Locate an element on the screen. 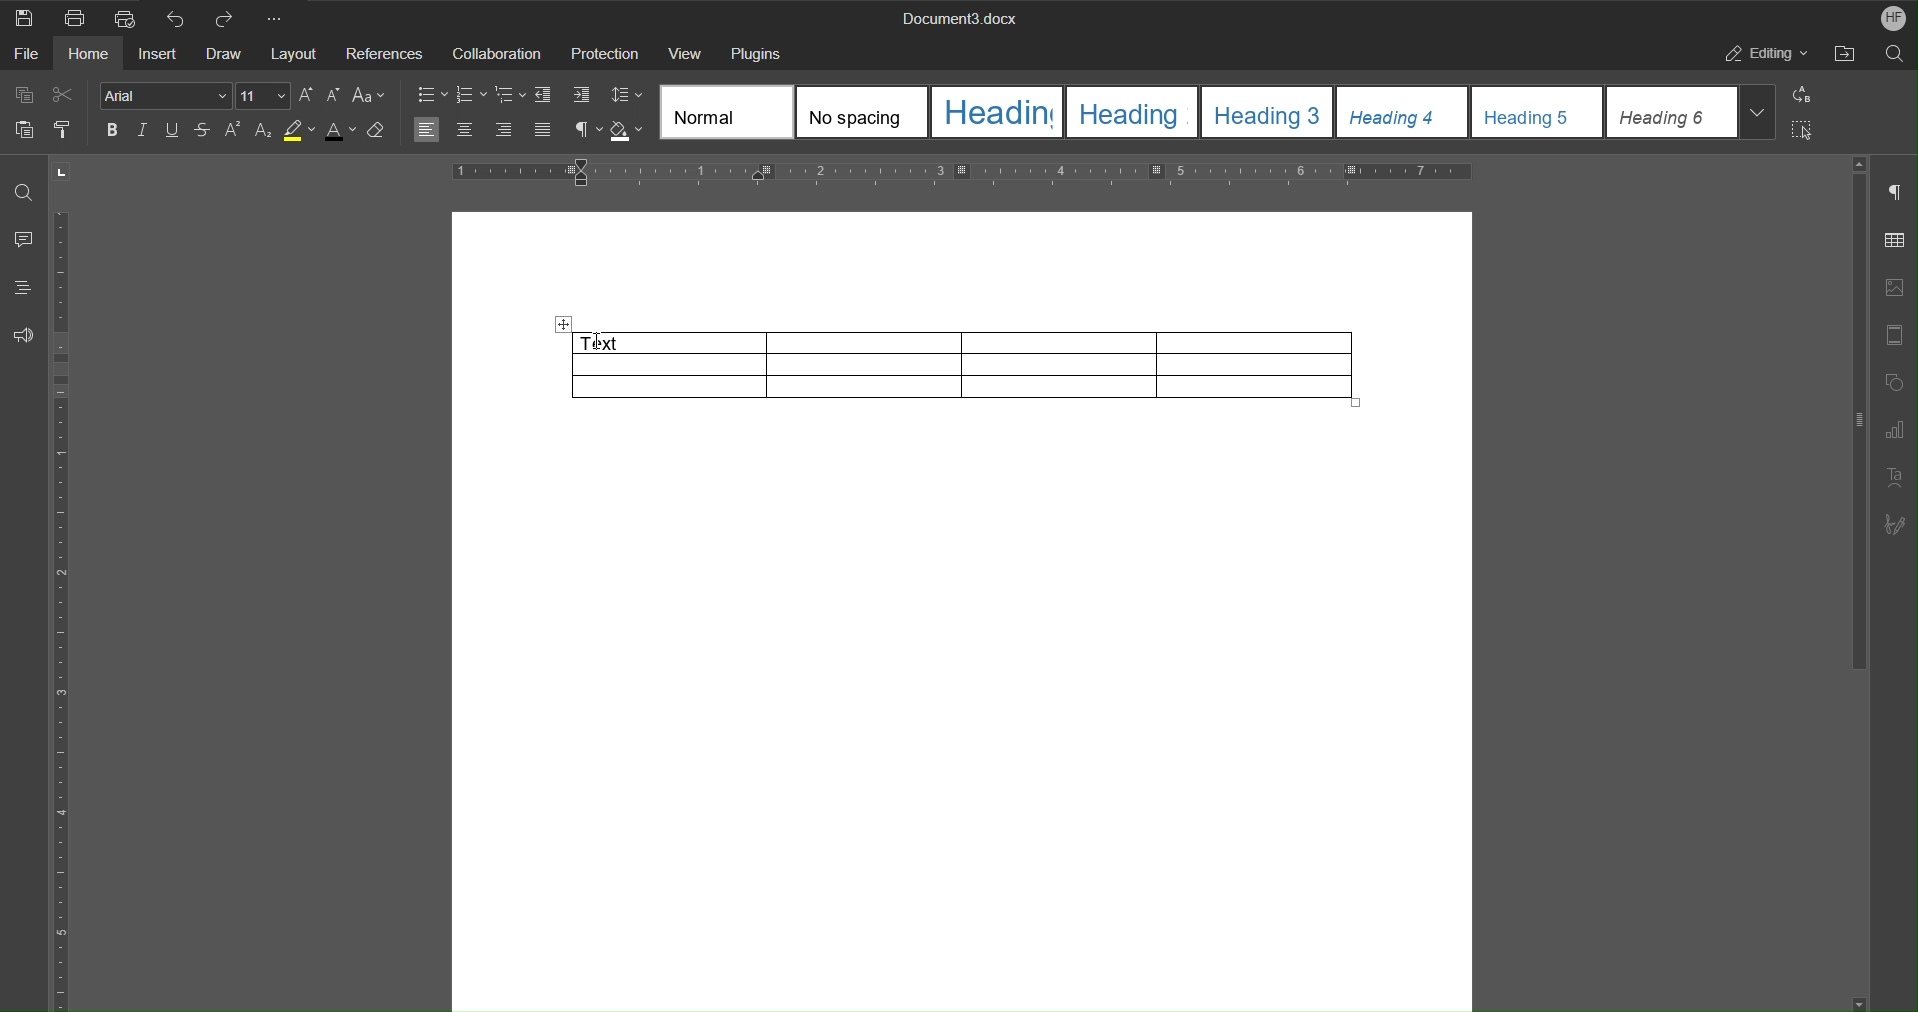 This screenshot has height=1012, width=1918. Table Settings is located at coordinates (1896, 239).